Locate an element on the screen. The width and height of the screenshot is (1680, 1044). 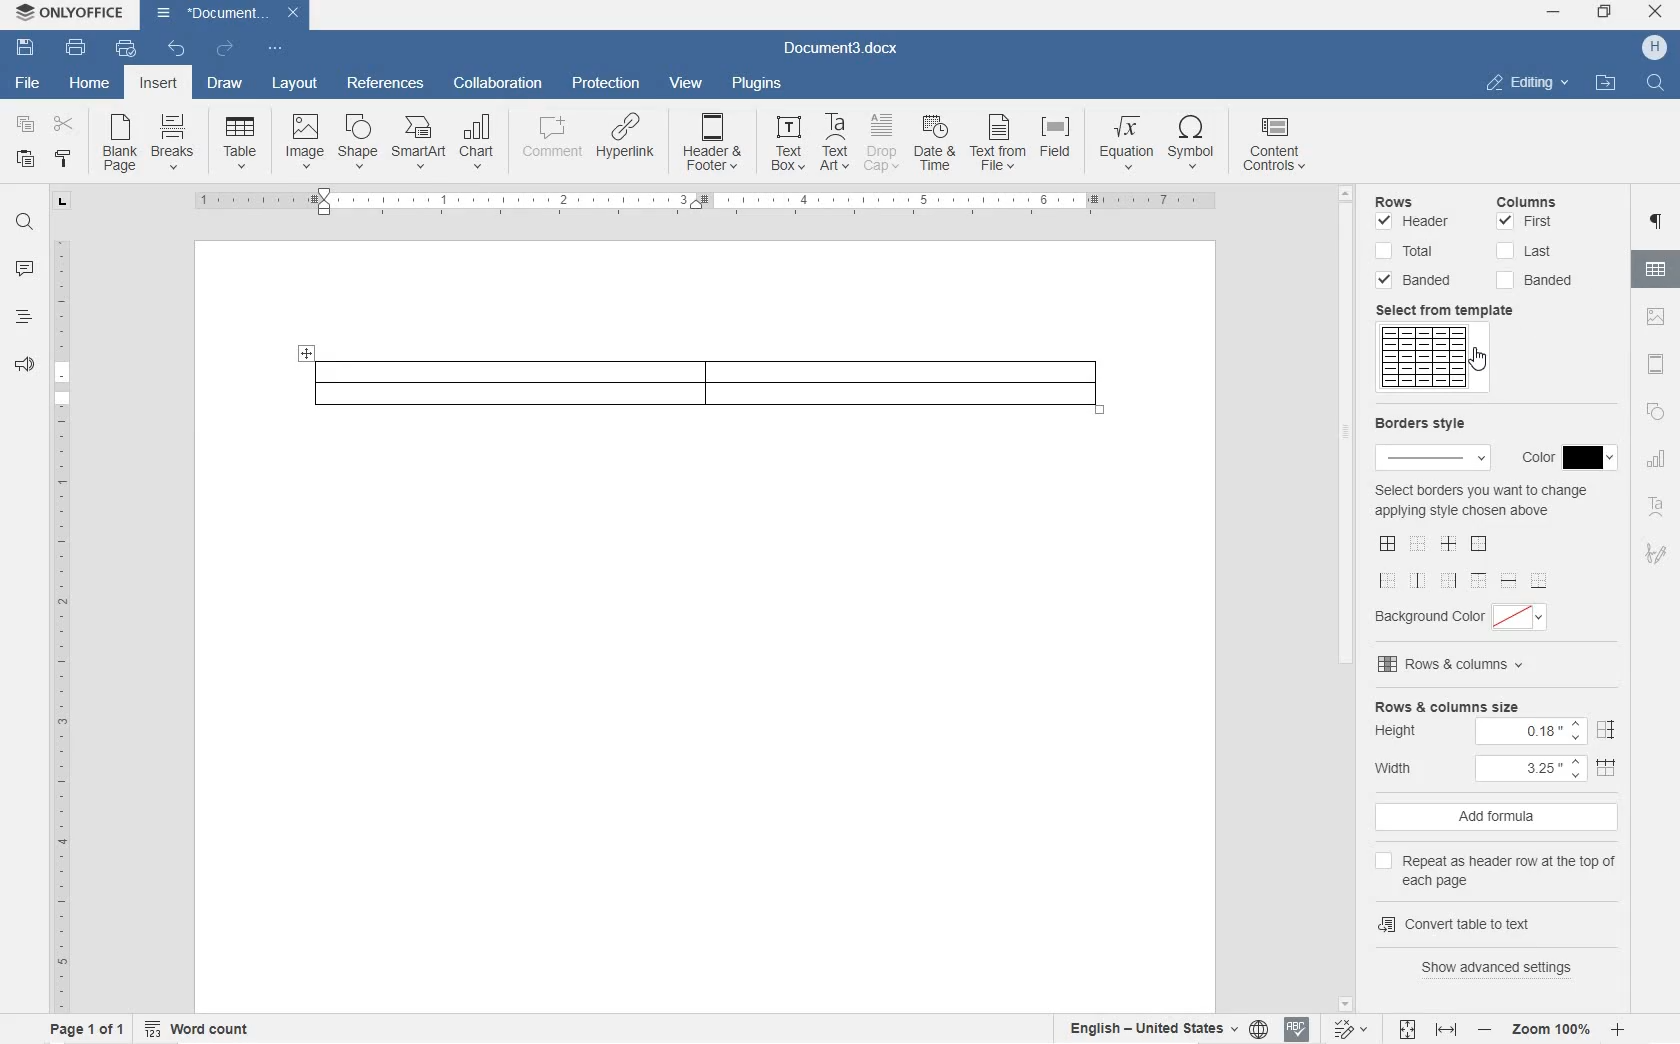
table settings is located at coordinates (1658, 272).